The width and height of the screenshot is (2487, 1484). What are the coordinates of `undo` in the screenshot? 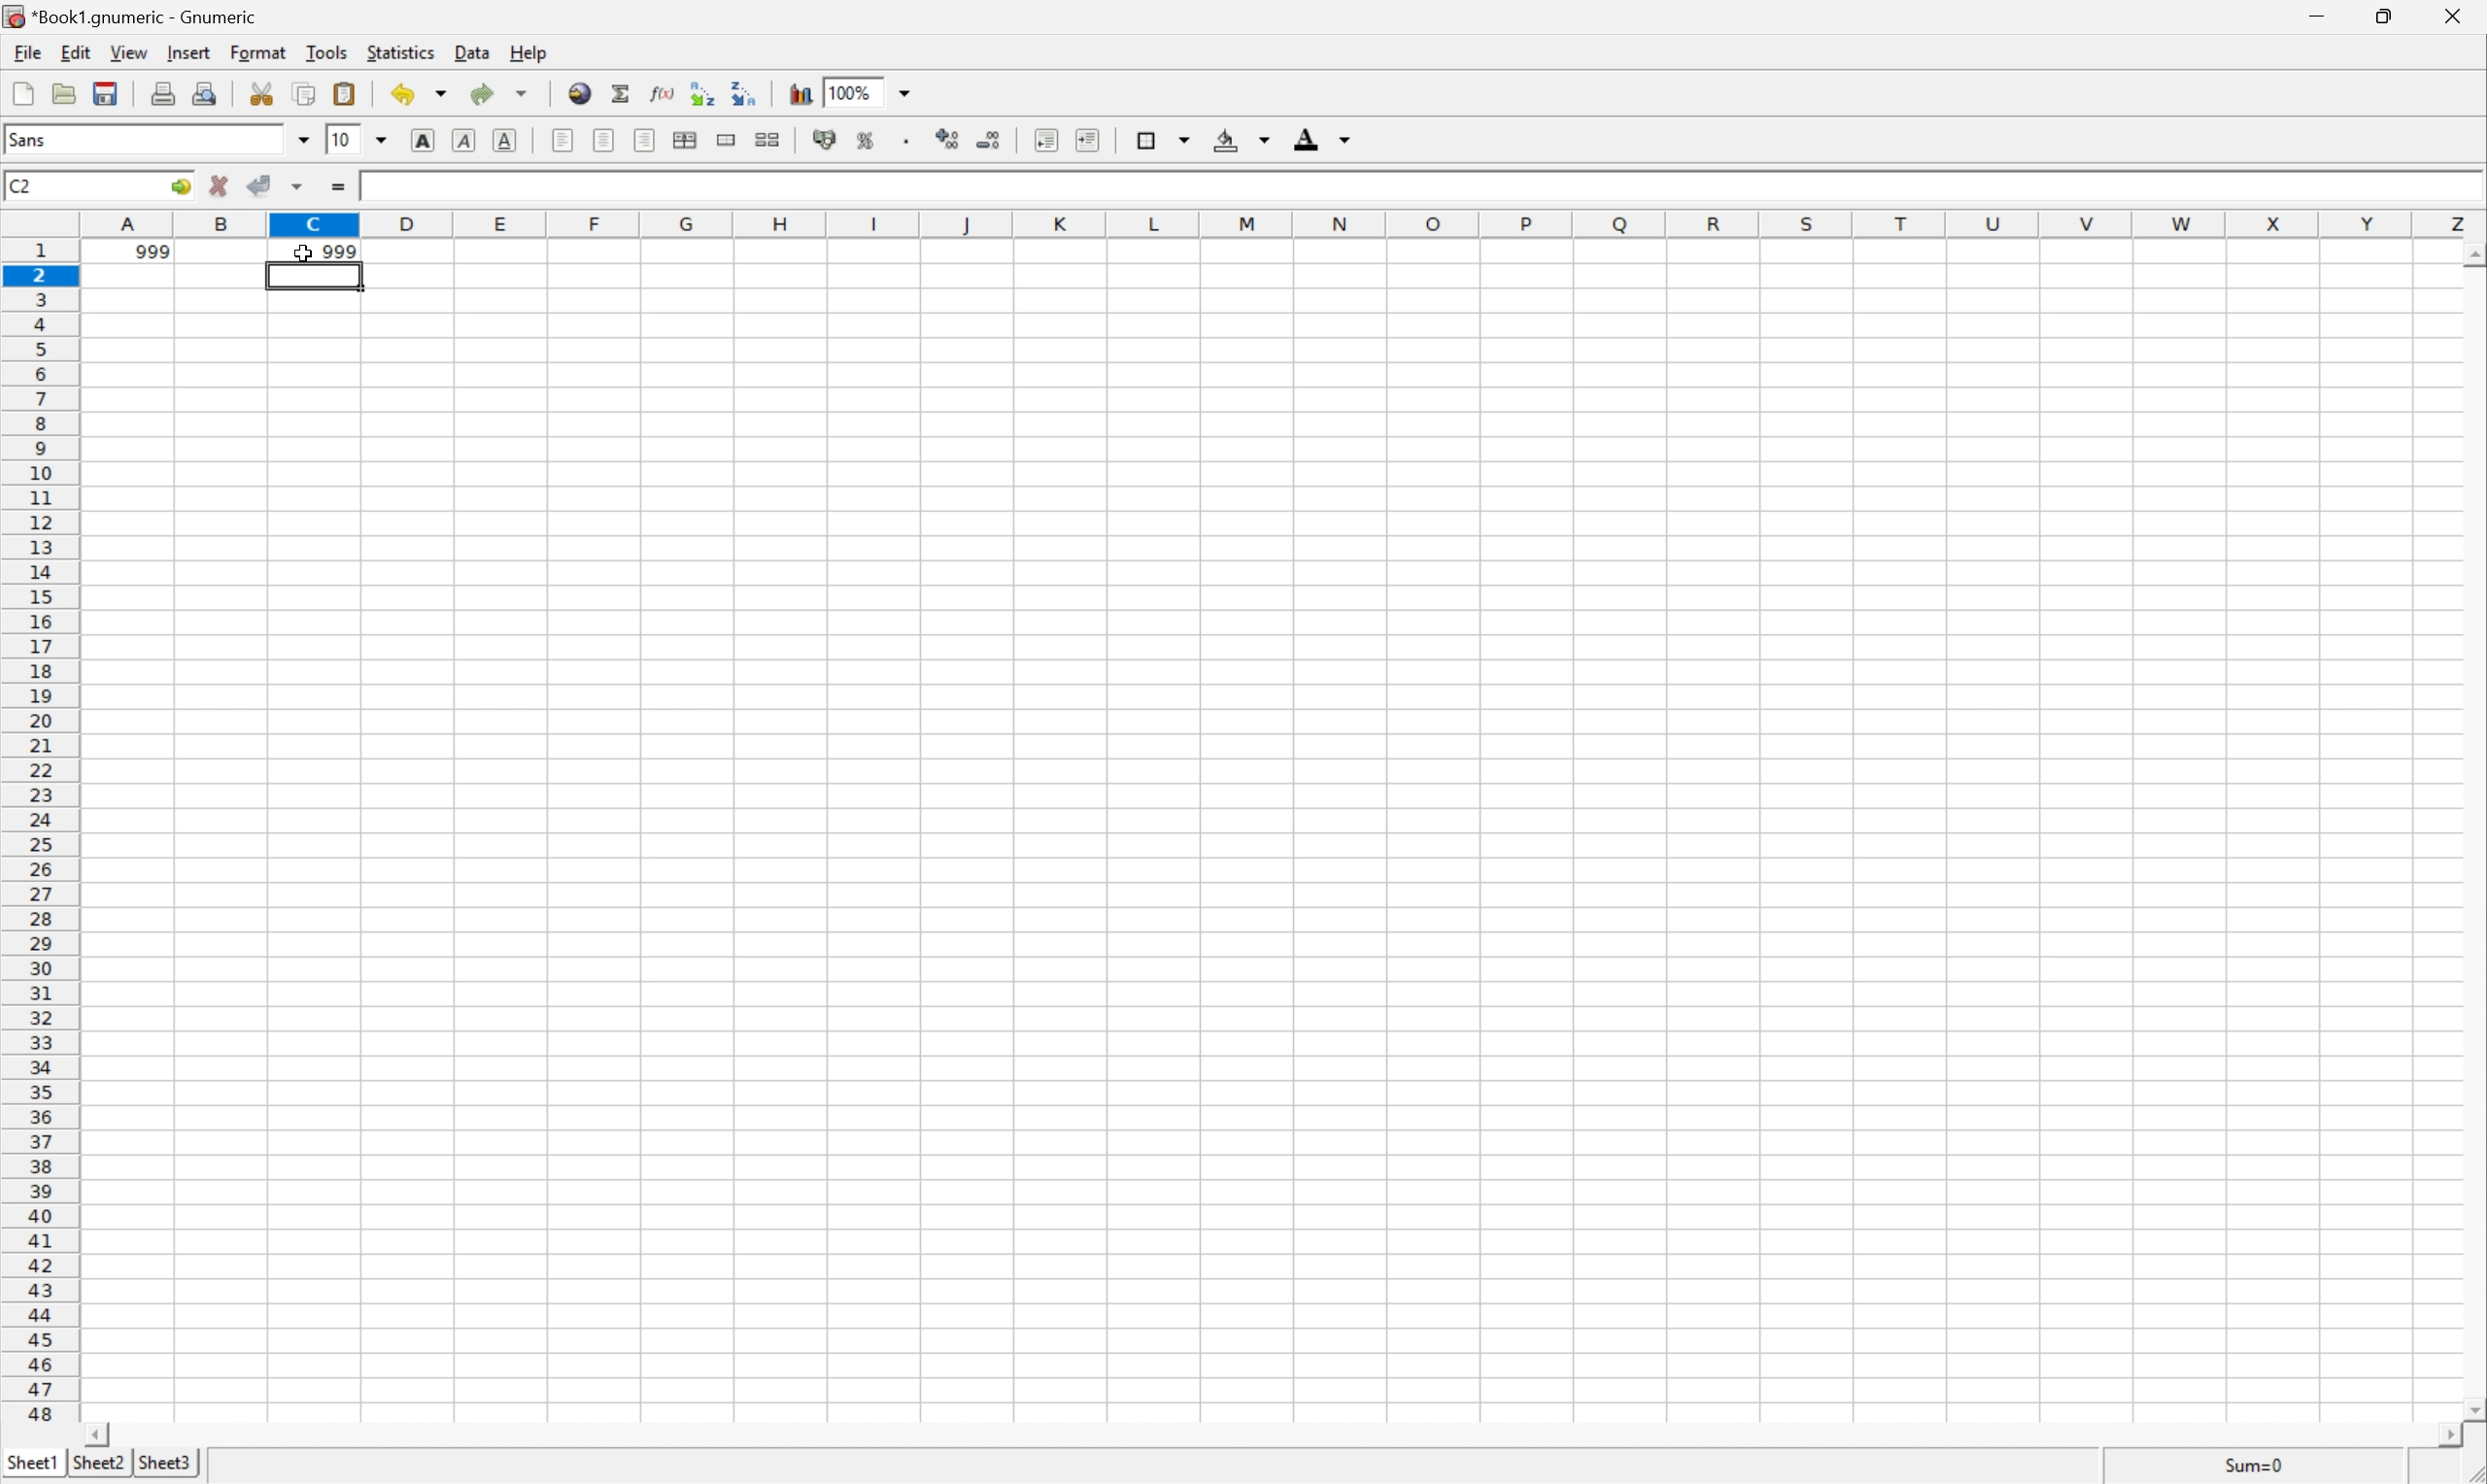 It's located at (423, 94).